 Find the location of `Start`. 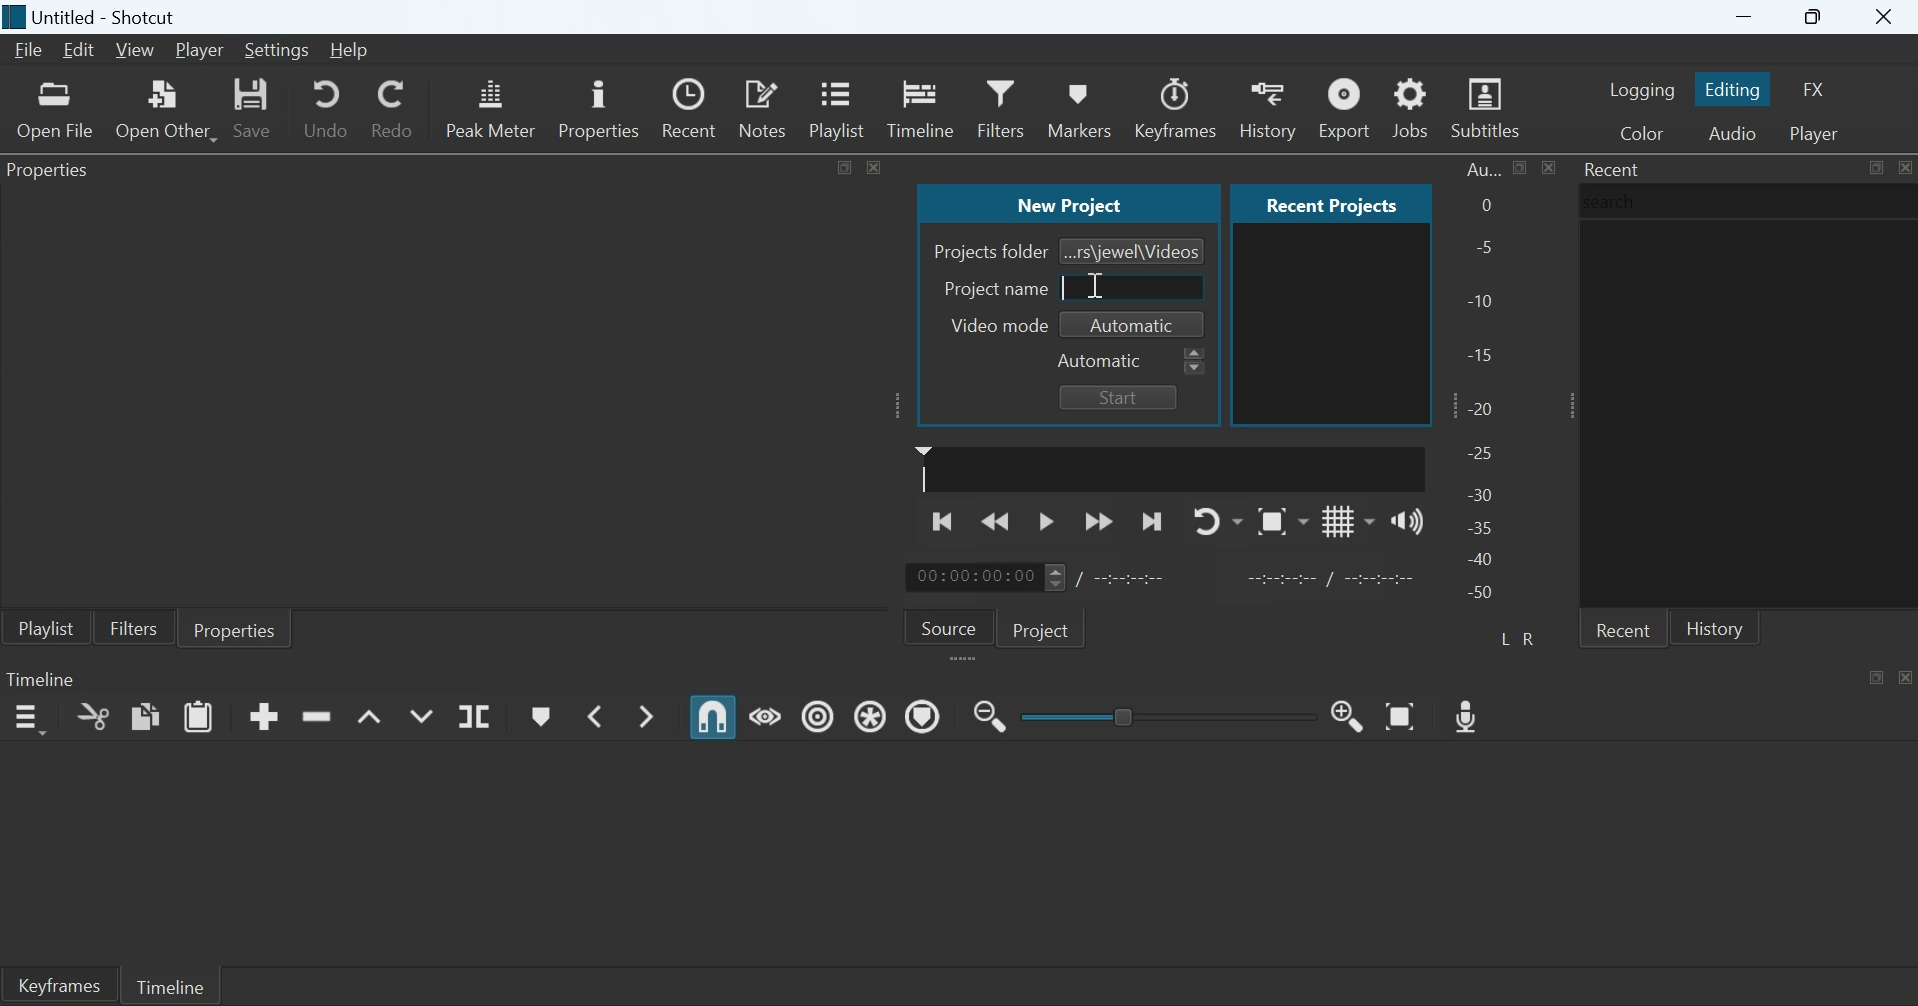

Start is located at coordinates (1118, 397).